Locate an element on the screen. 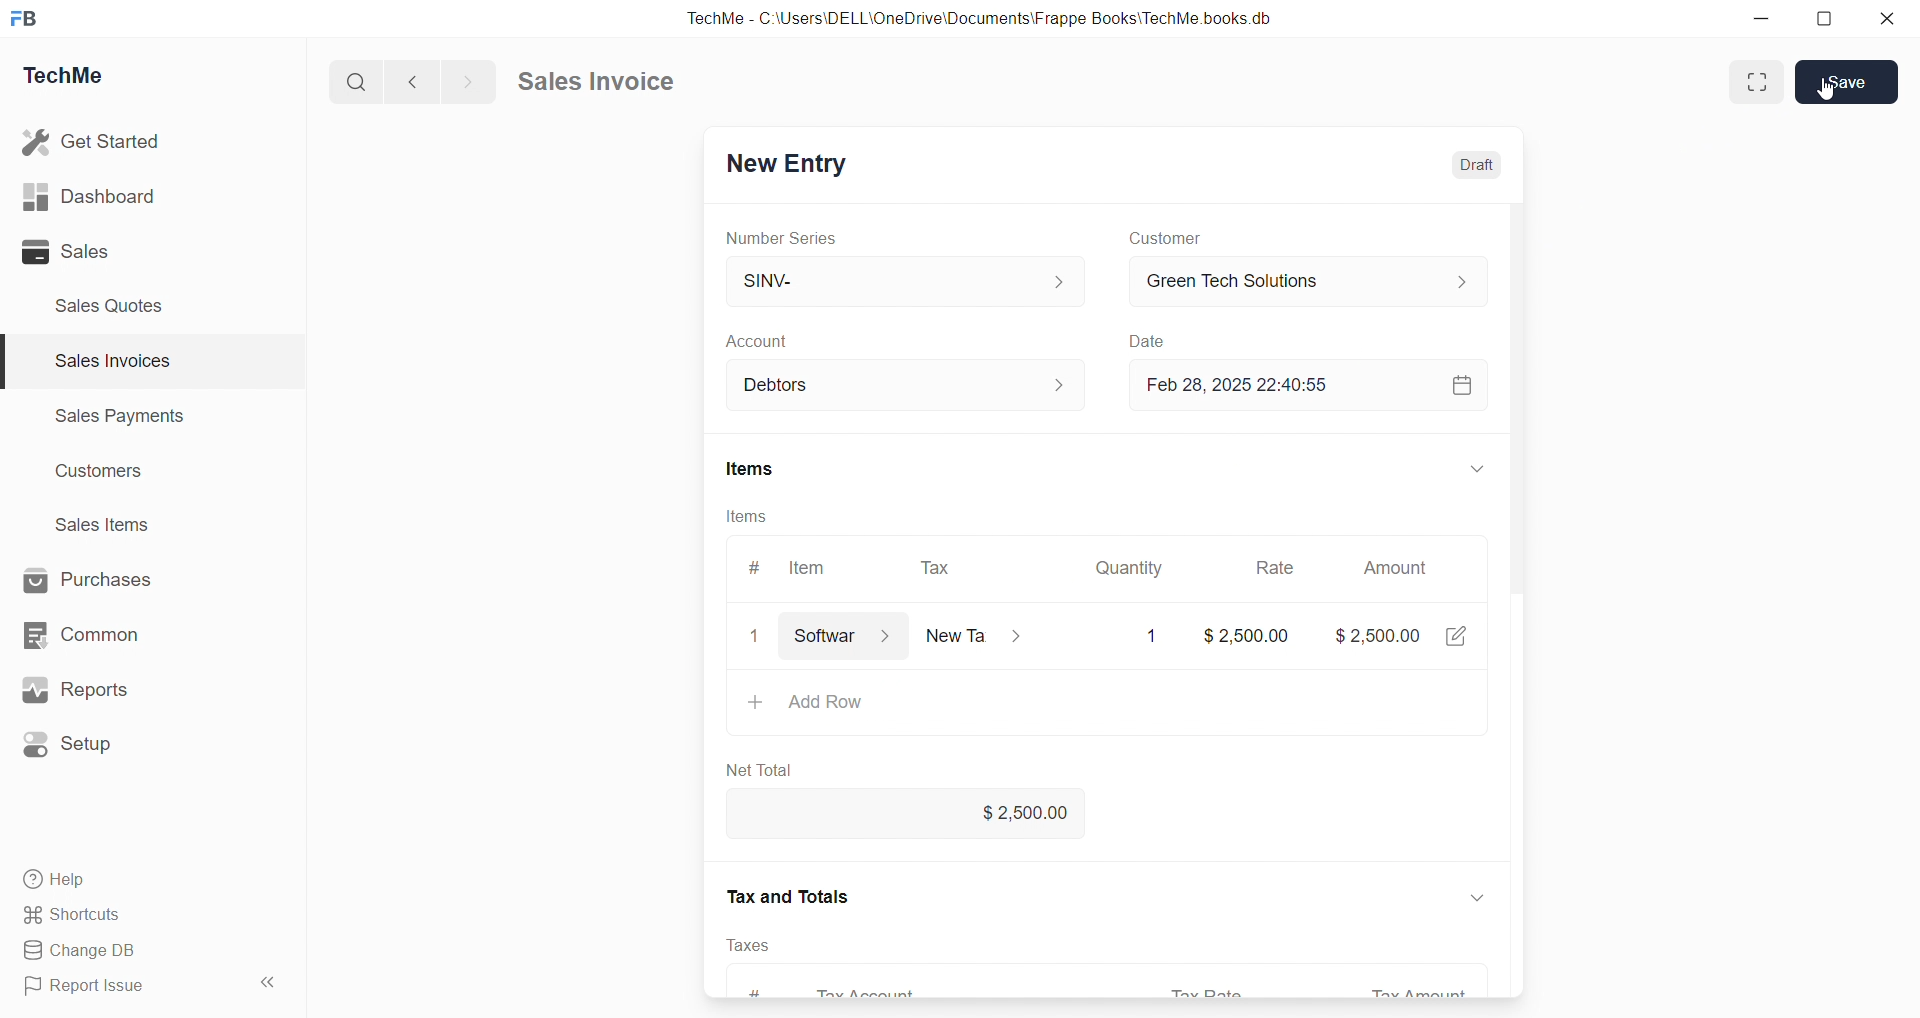  Date is located at coordinates (1146, 340).